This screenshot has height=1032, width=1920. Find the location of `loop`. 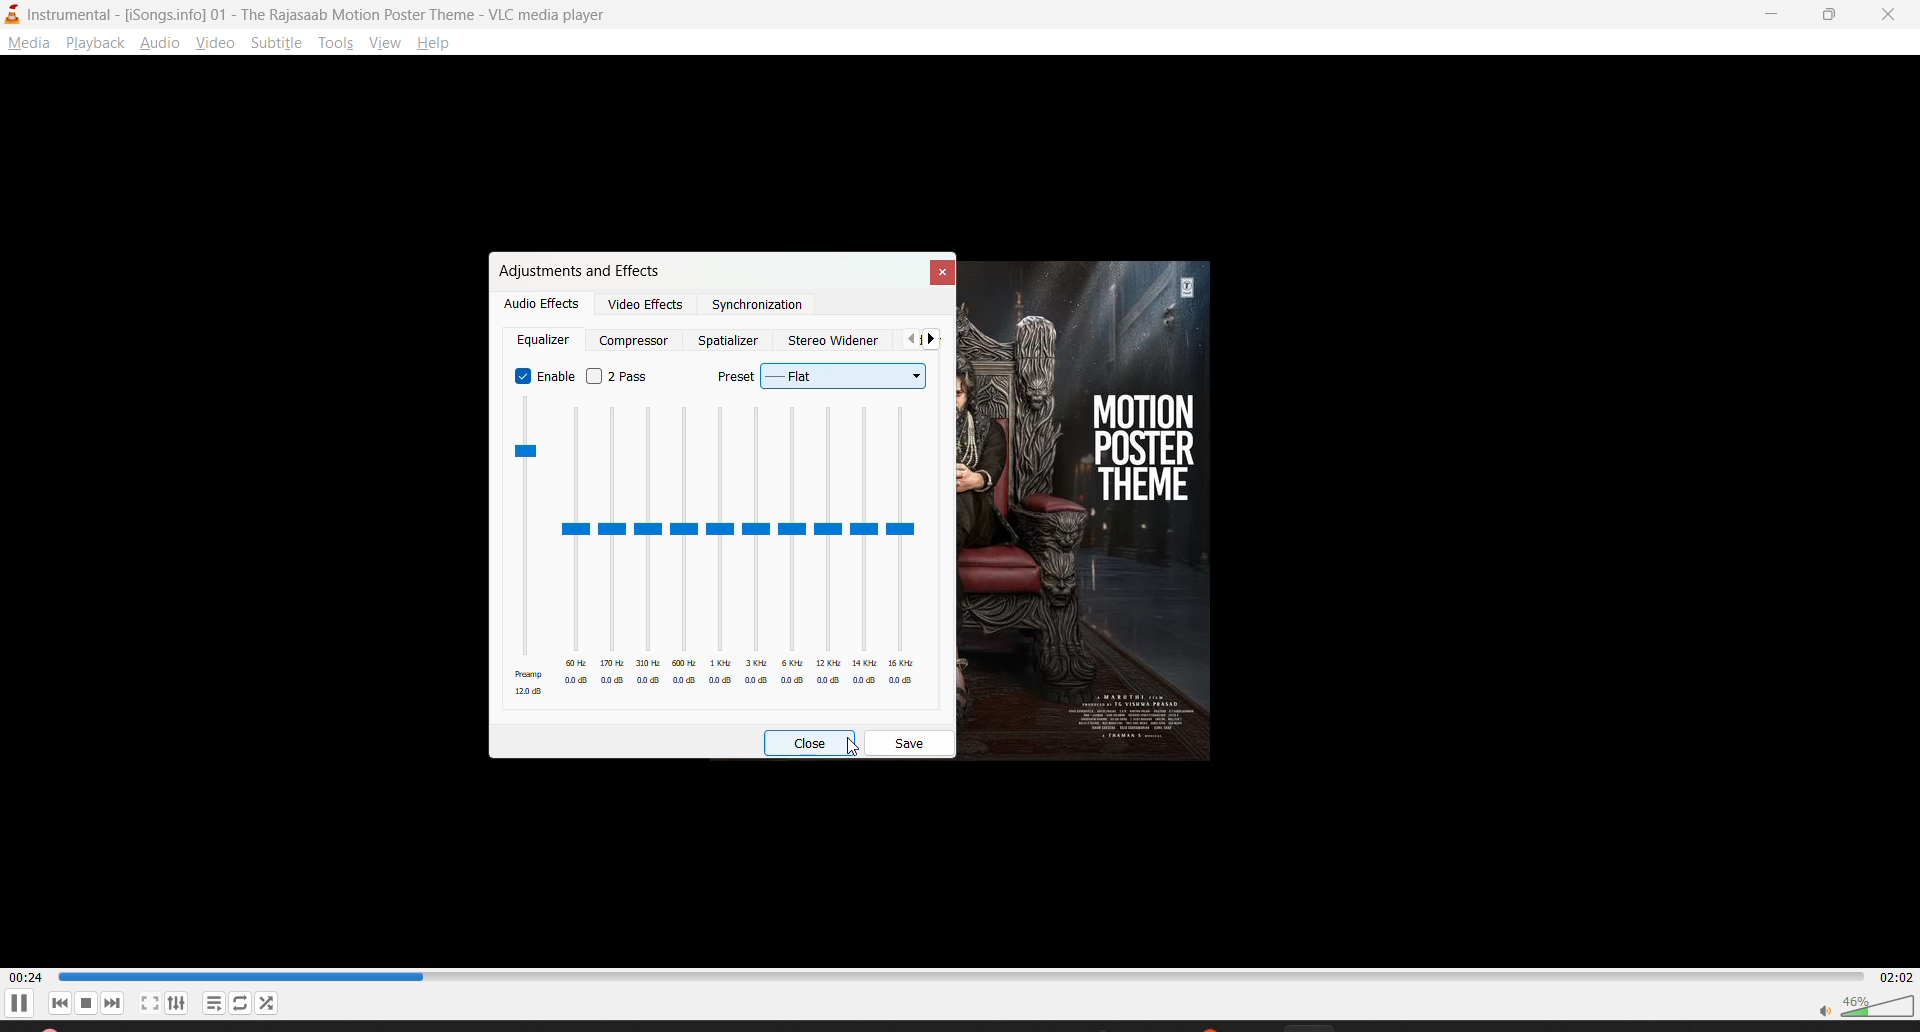

loop is located at coordinates (241, 1001).